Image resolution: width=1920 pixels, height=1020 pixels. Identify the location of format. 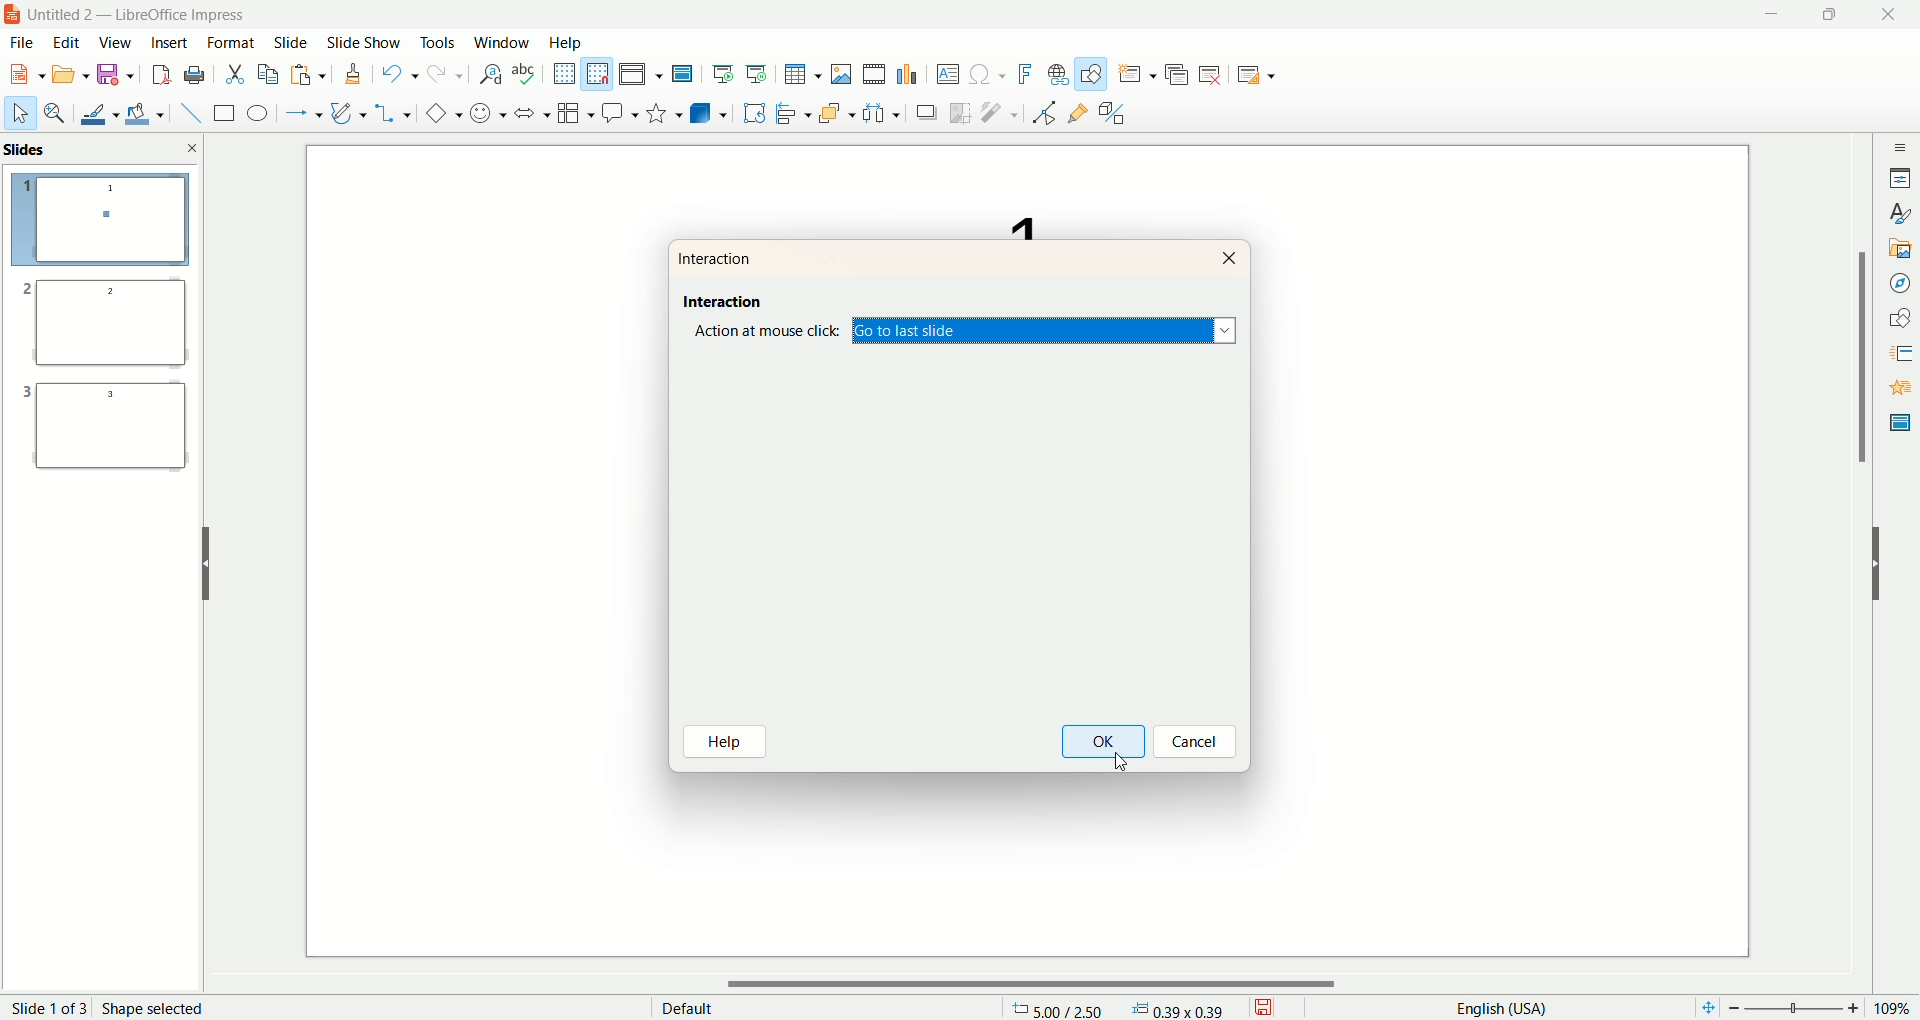
(232, 41).